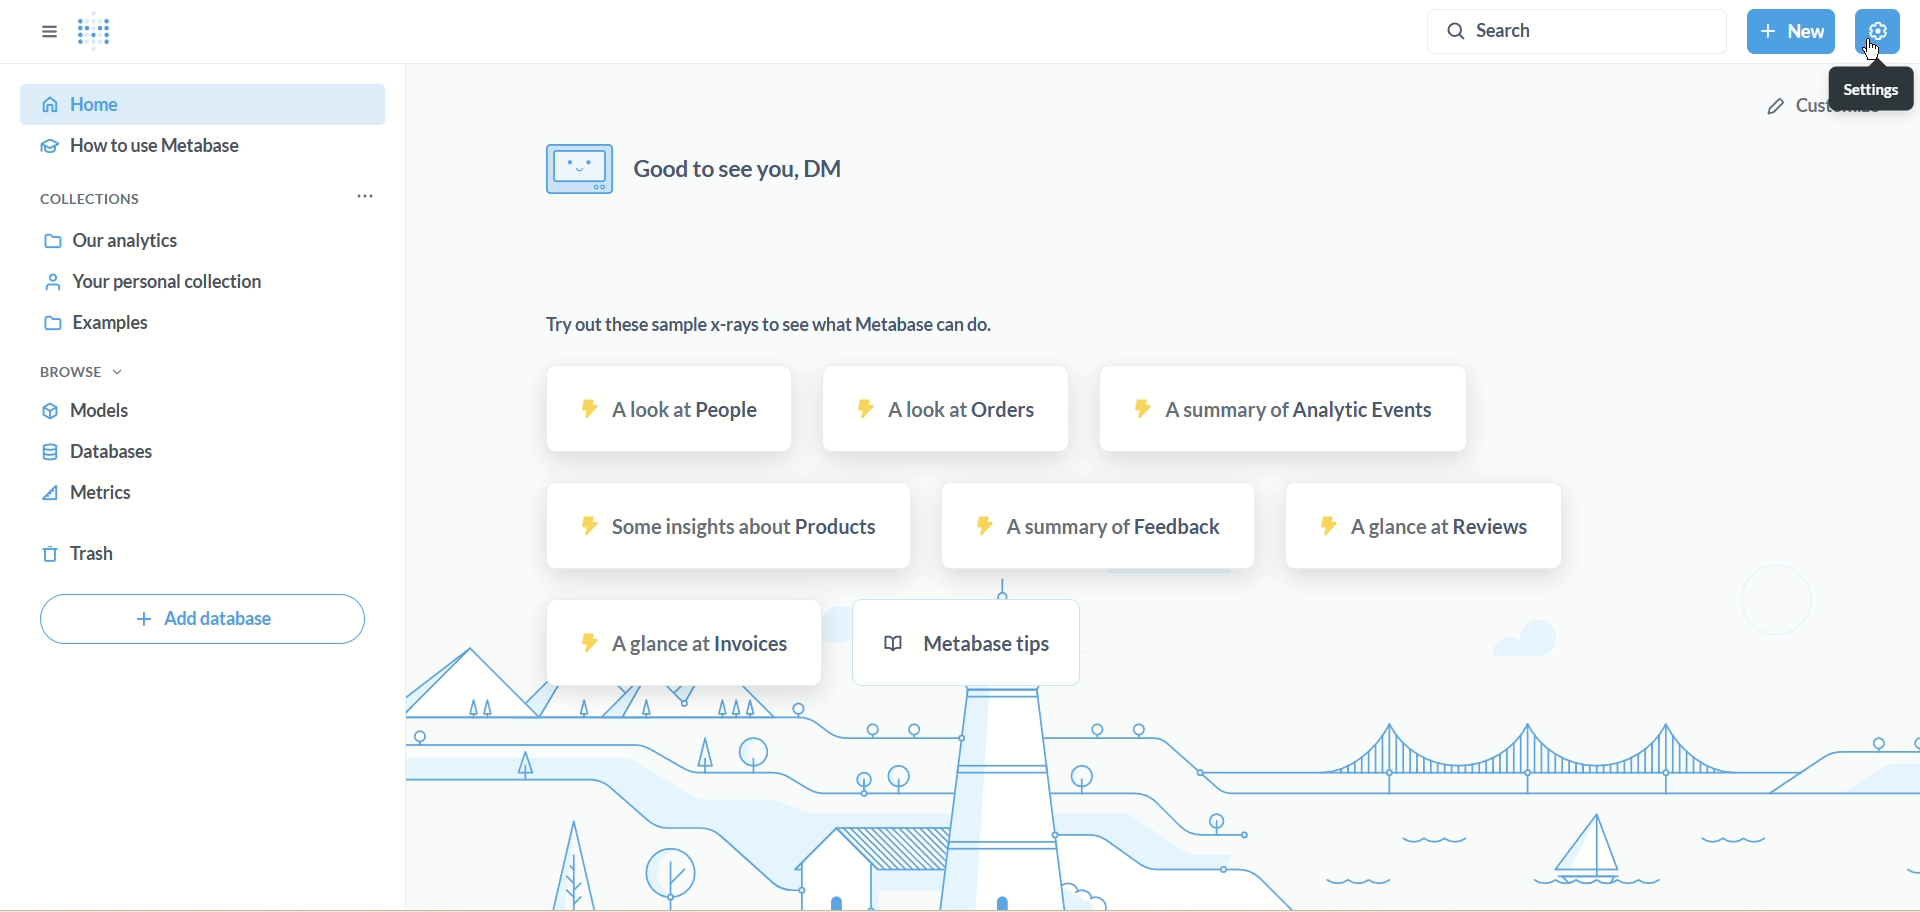 This screenshot has height=912, width=1920. Describe the element at coordinates (949, 411) in the screenshot. I see `a look at orders` at that location.